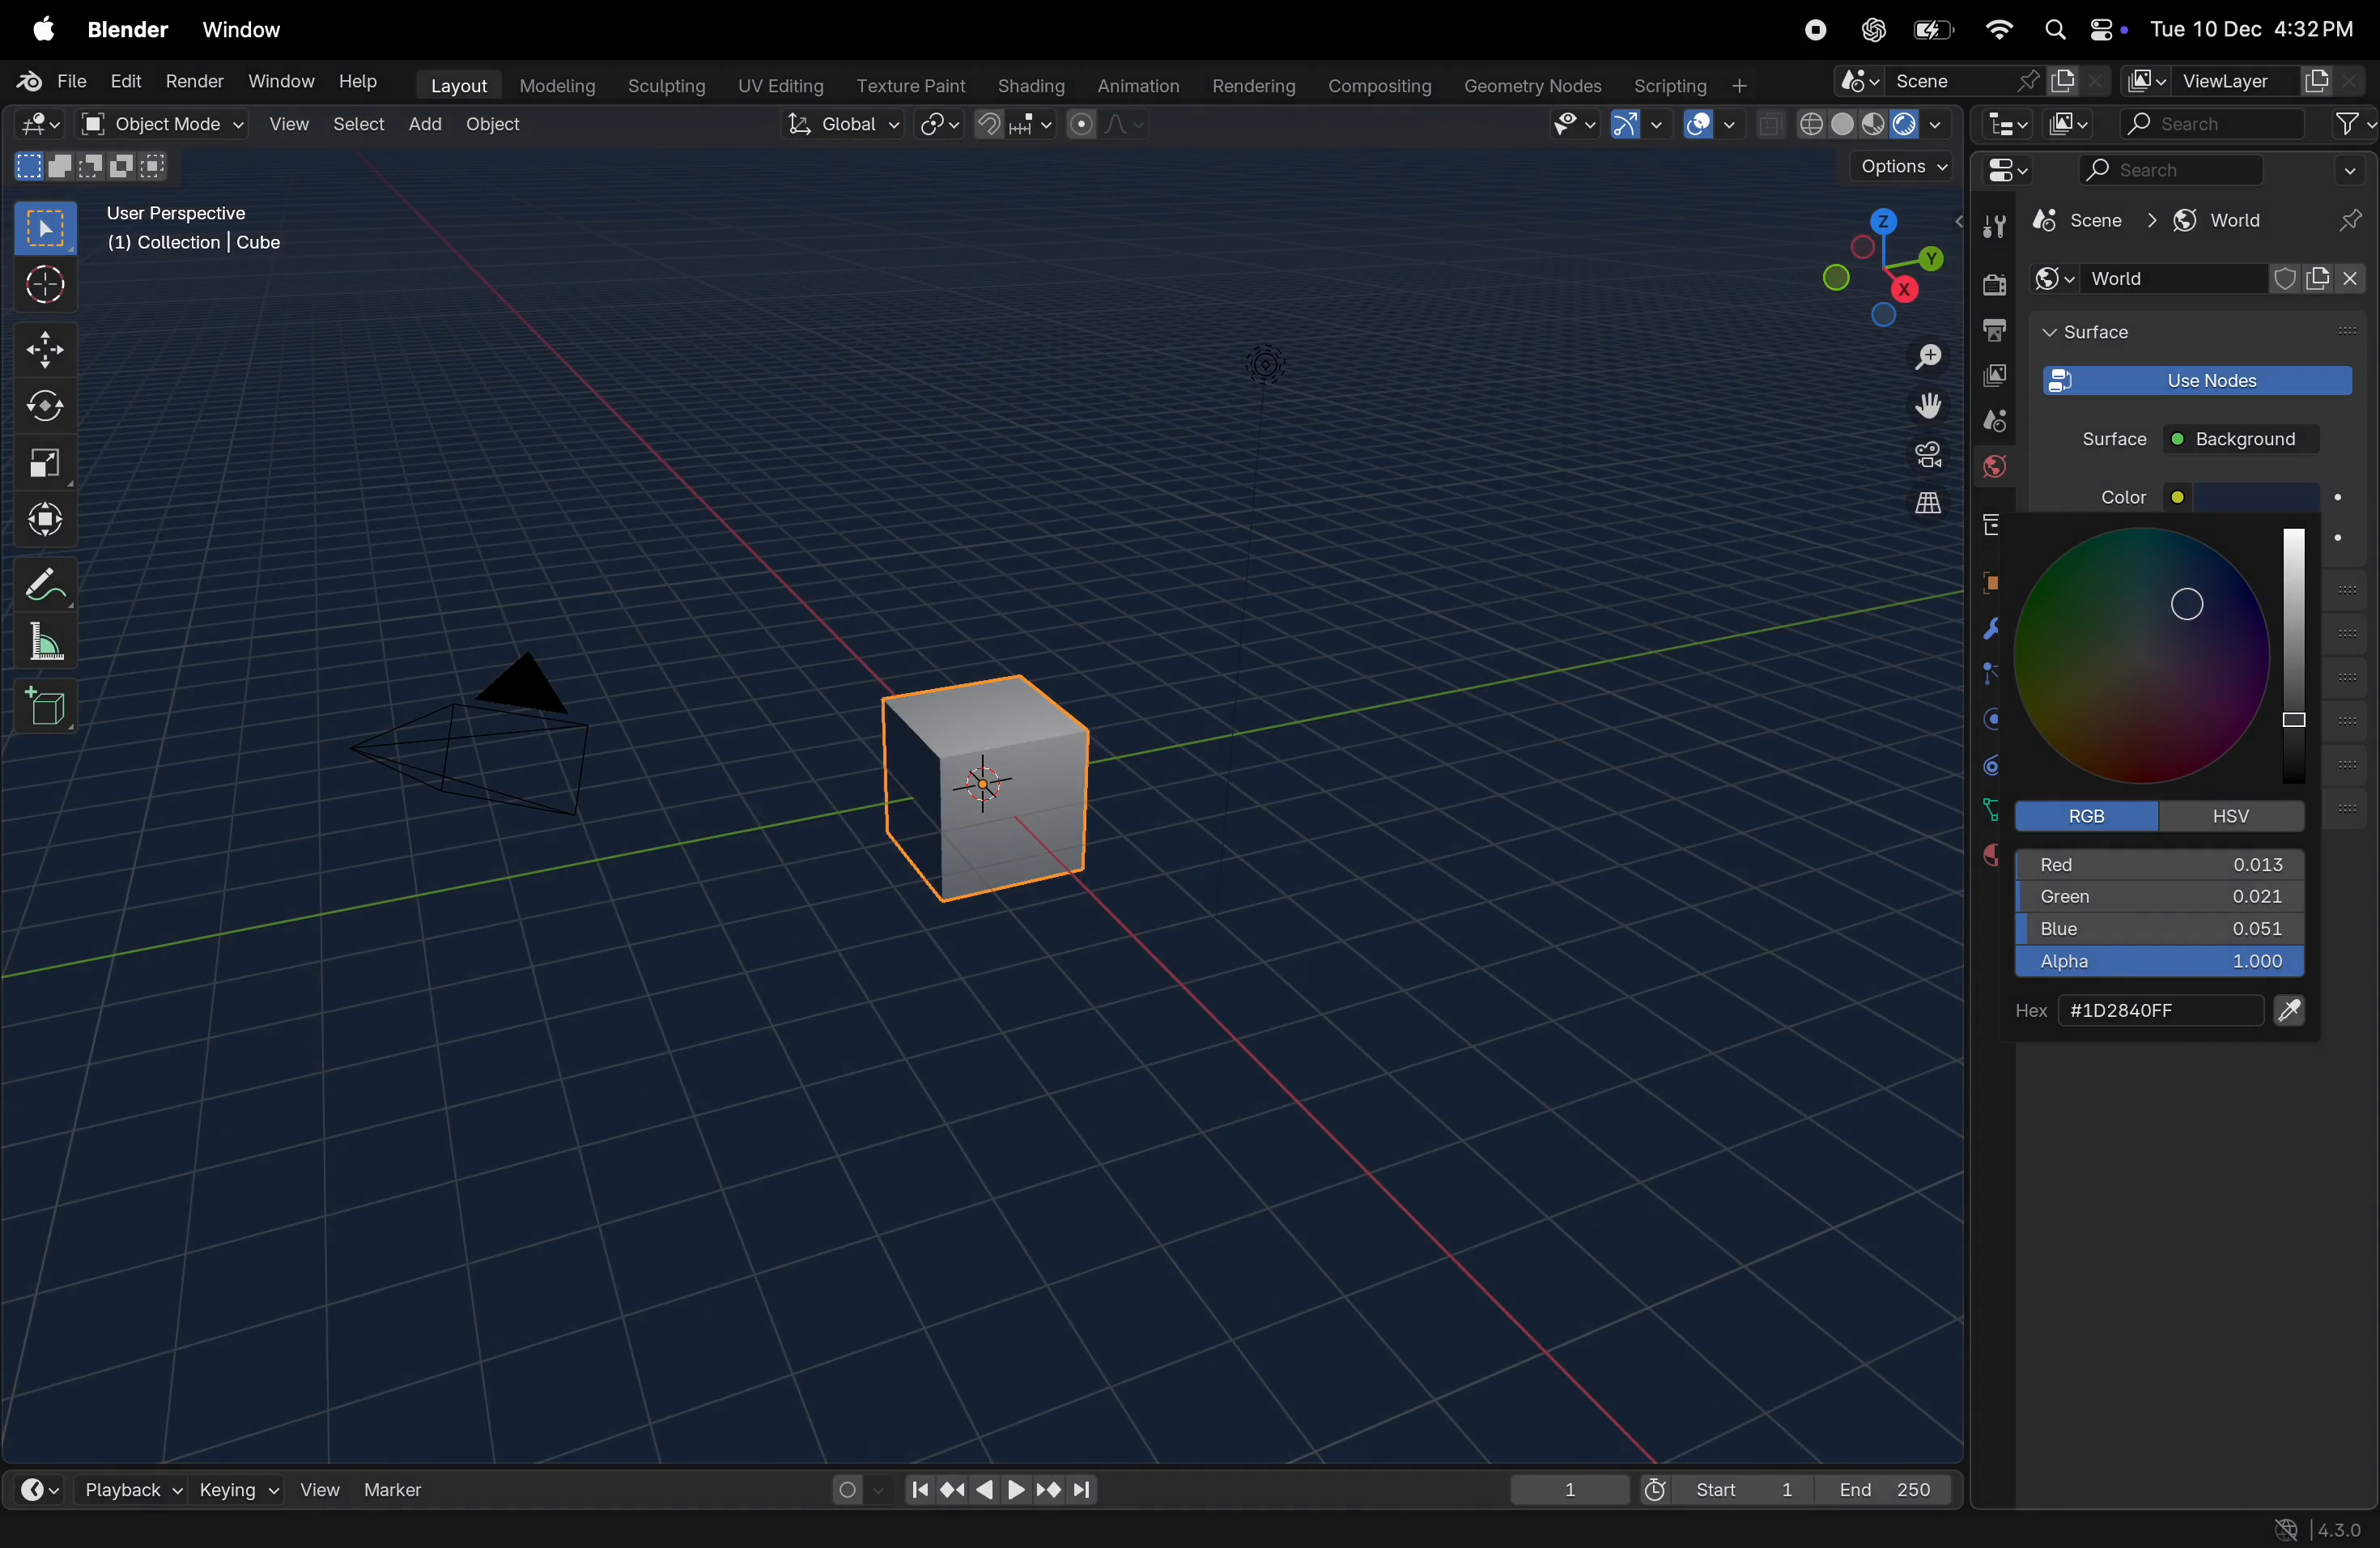 Image resolution: width=2380 pixels, height=1548 pixels. Describe the element at coordinates (2202, 279) in the screenshot. I see `add objects and constraints` at that location.